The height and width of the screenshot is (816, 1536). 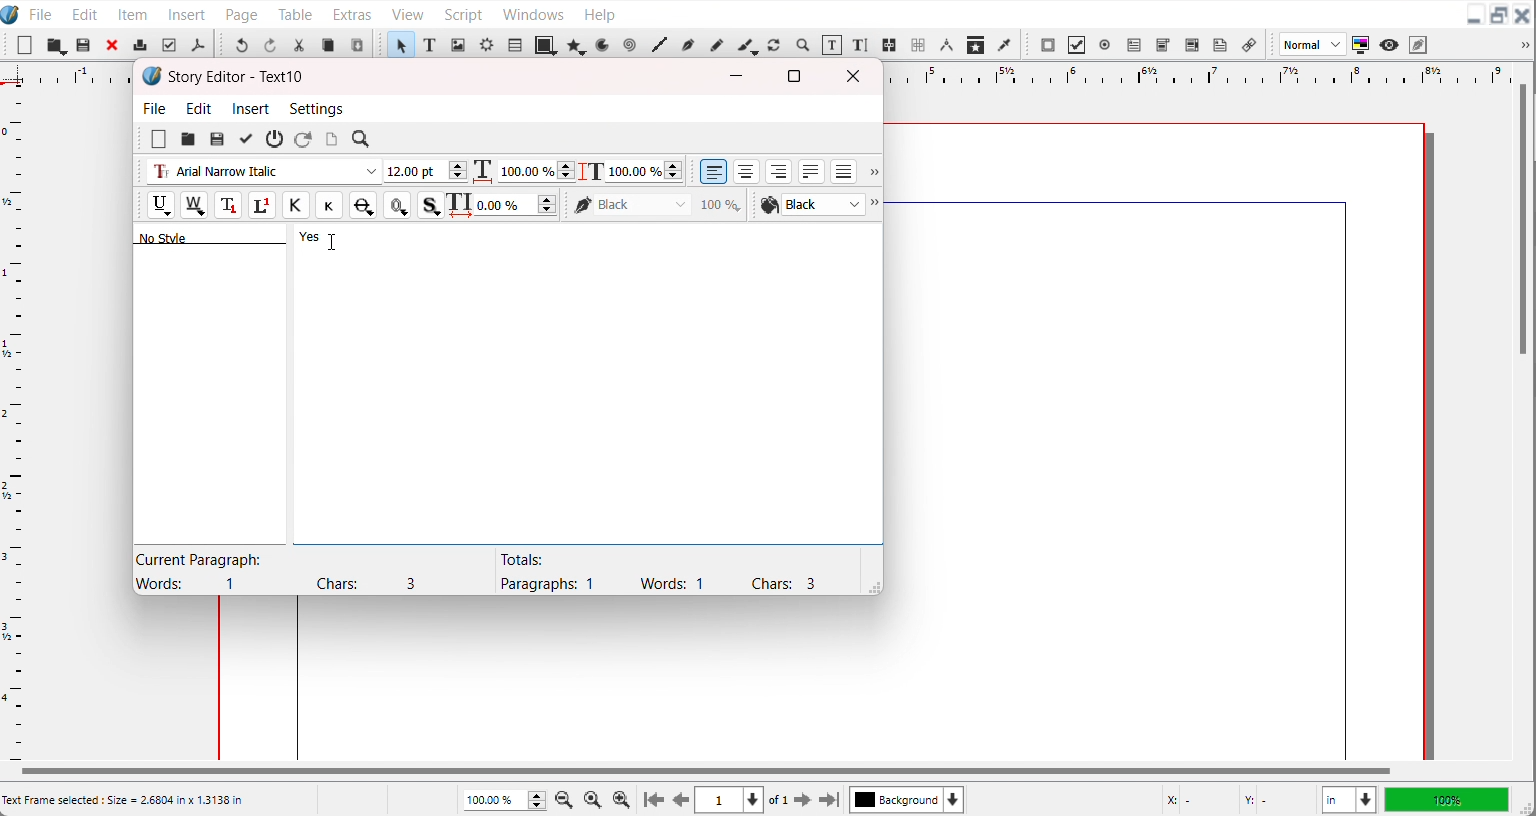 What do you see at coordinates (703, 771) in the screenshot?
I see `Horizontal Scroll bar` at bounding box center [703, 771].